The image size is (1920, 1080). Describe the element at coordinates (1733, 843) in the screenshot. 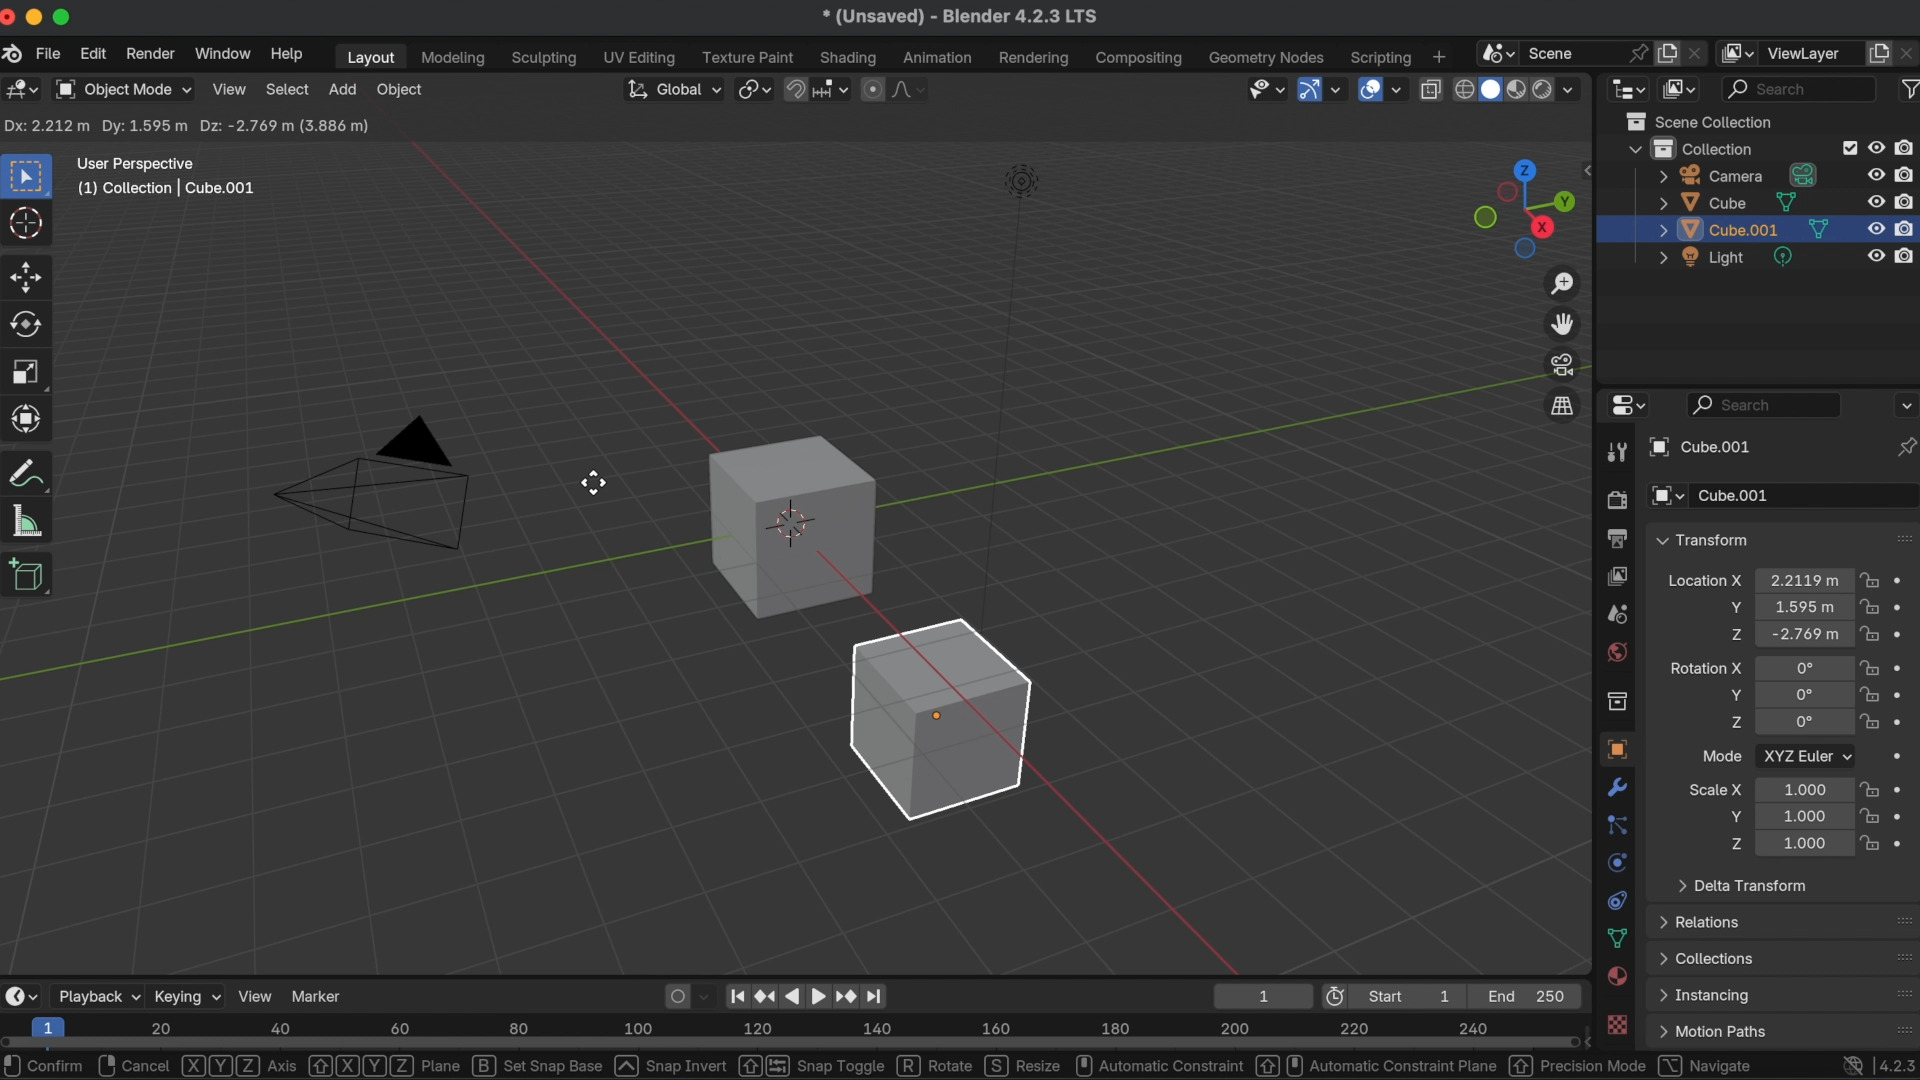

I see `scale Z` at that location.